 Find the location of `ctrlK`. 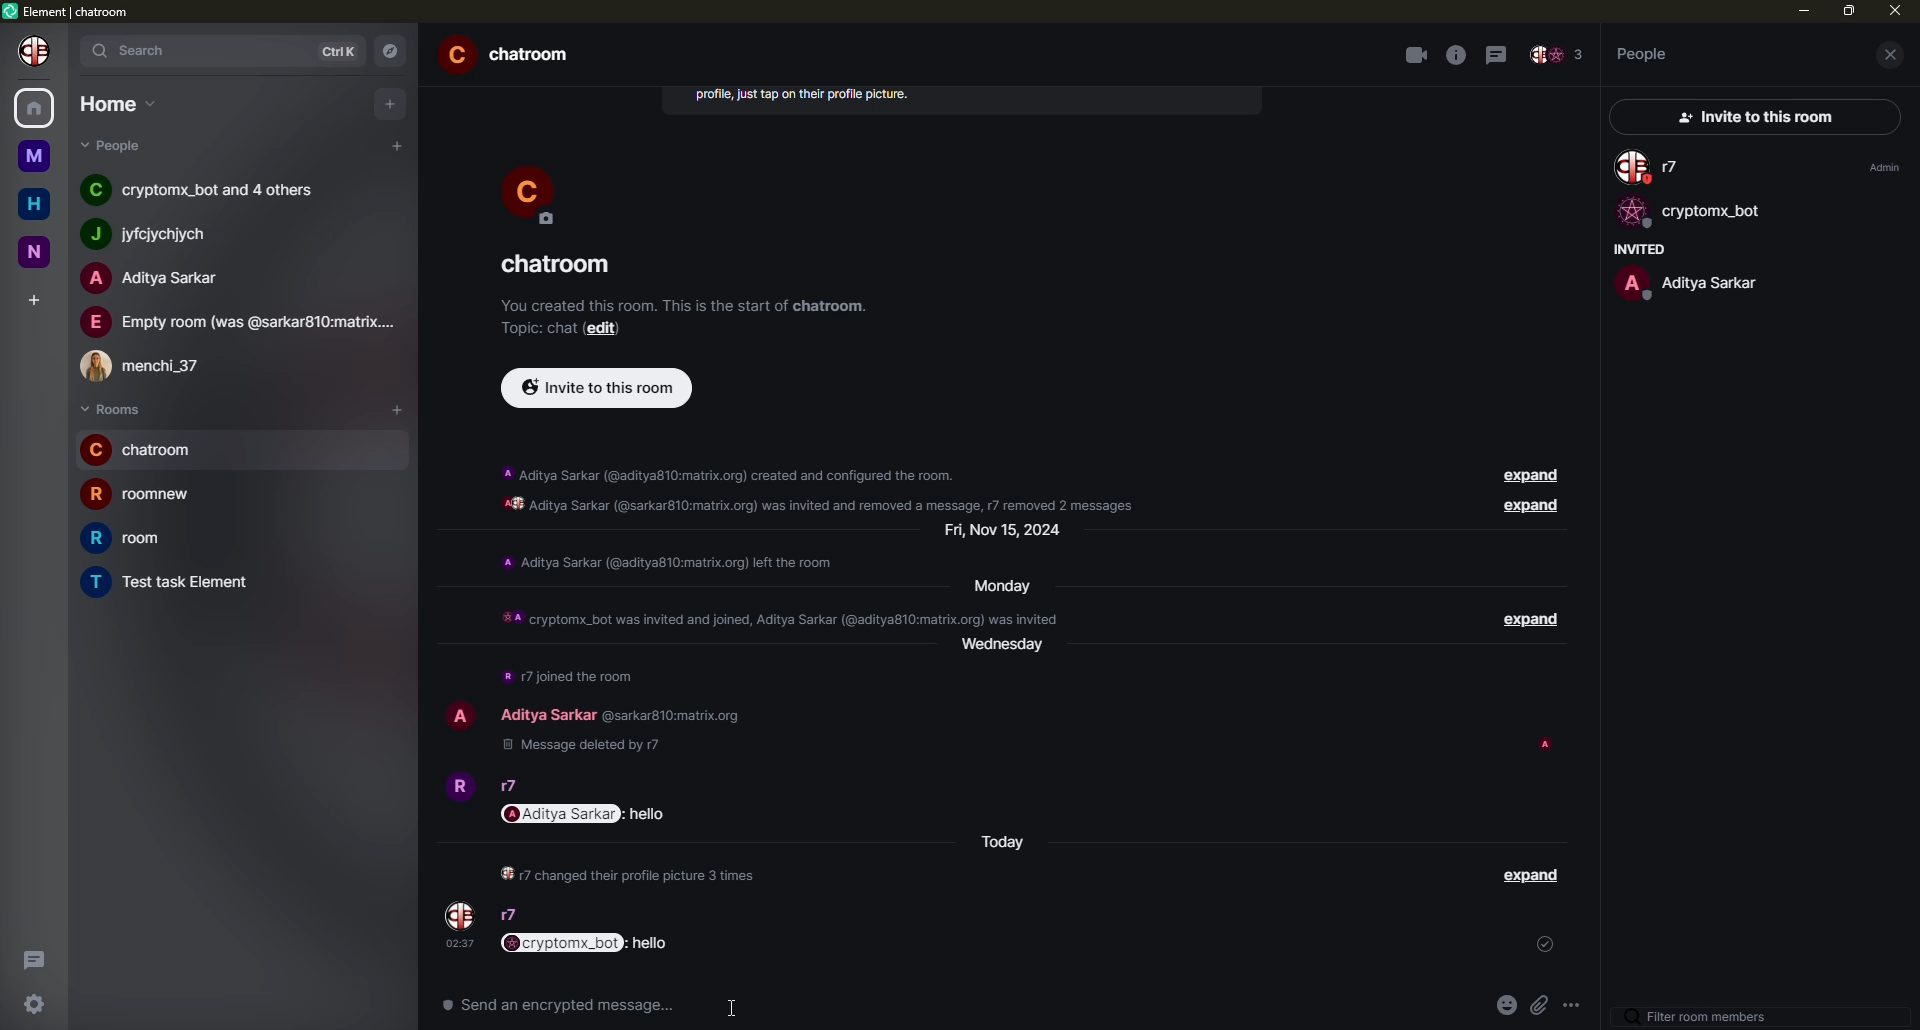

ctrlK is located at coordinates (339, 52).